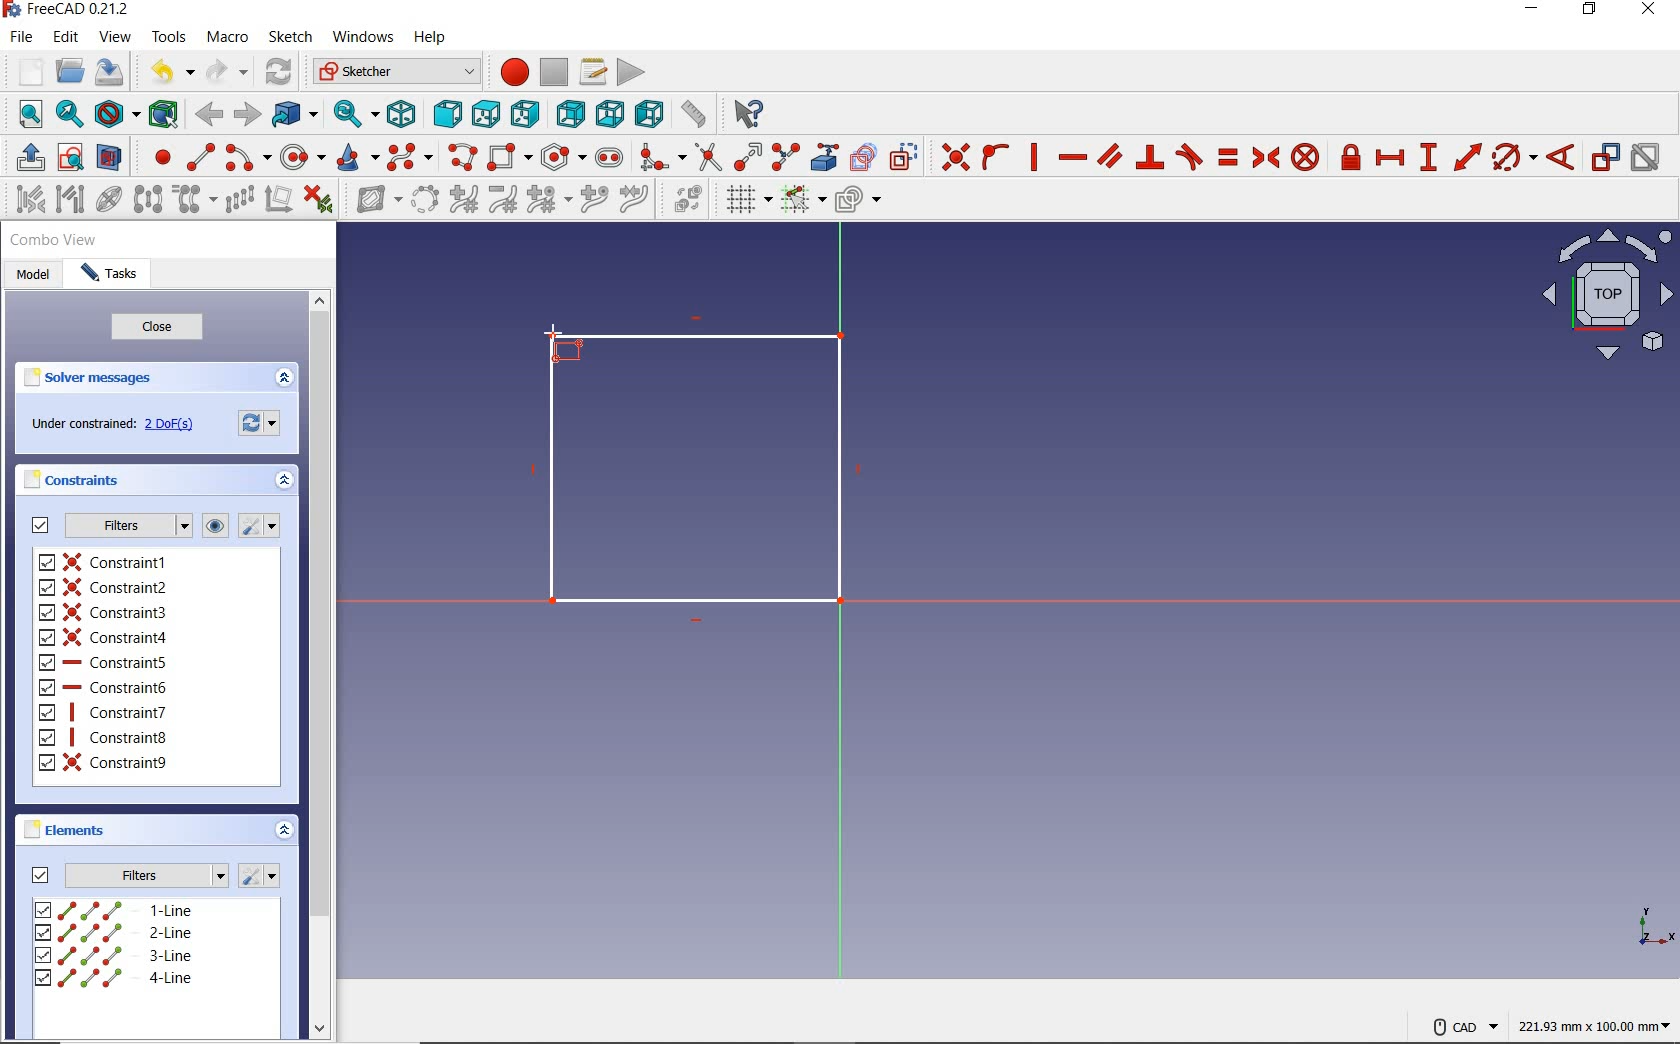 Image resolution: width=1680 pixels, height=1044 pixels. What do you see at coordinates (282, 482) in the screenshot?
I see `expand` at bounding box center [282, 482].